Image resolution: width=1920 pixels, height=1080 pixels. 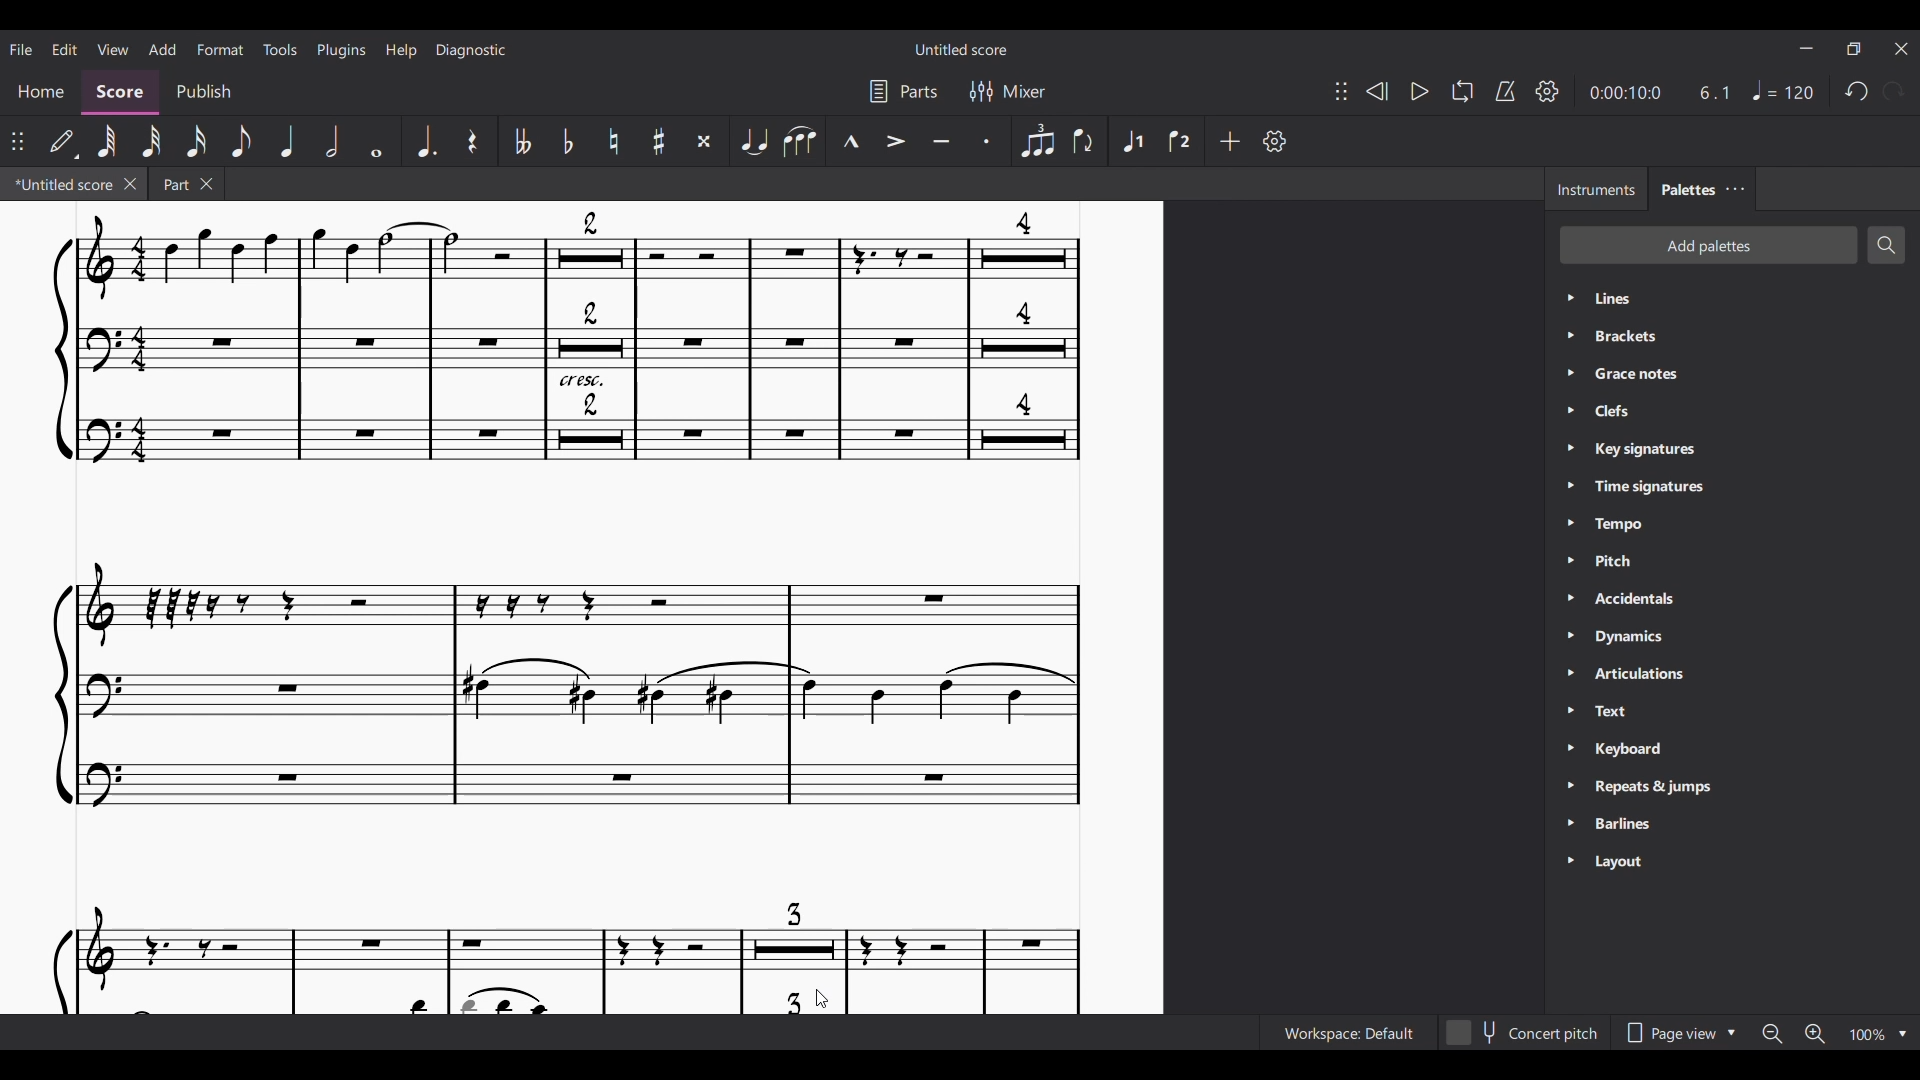 What do you see at coordinates (903, 91) in the screenshot?
I see `Parts settings` at bounding box center [903, 91].